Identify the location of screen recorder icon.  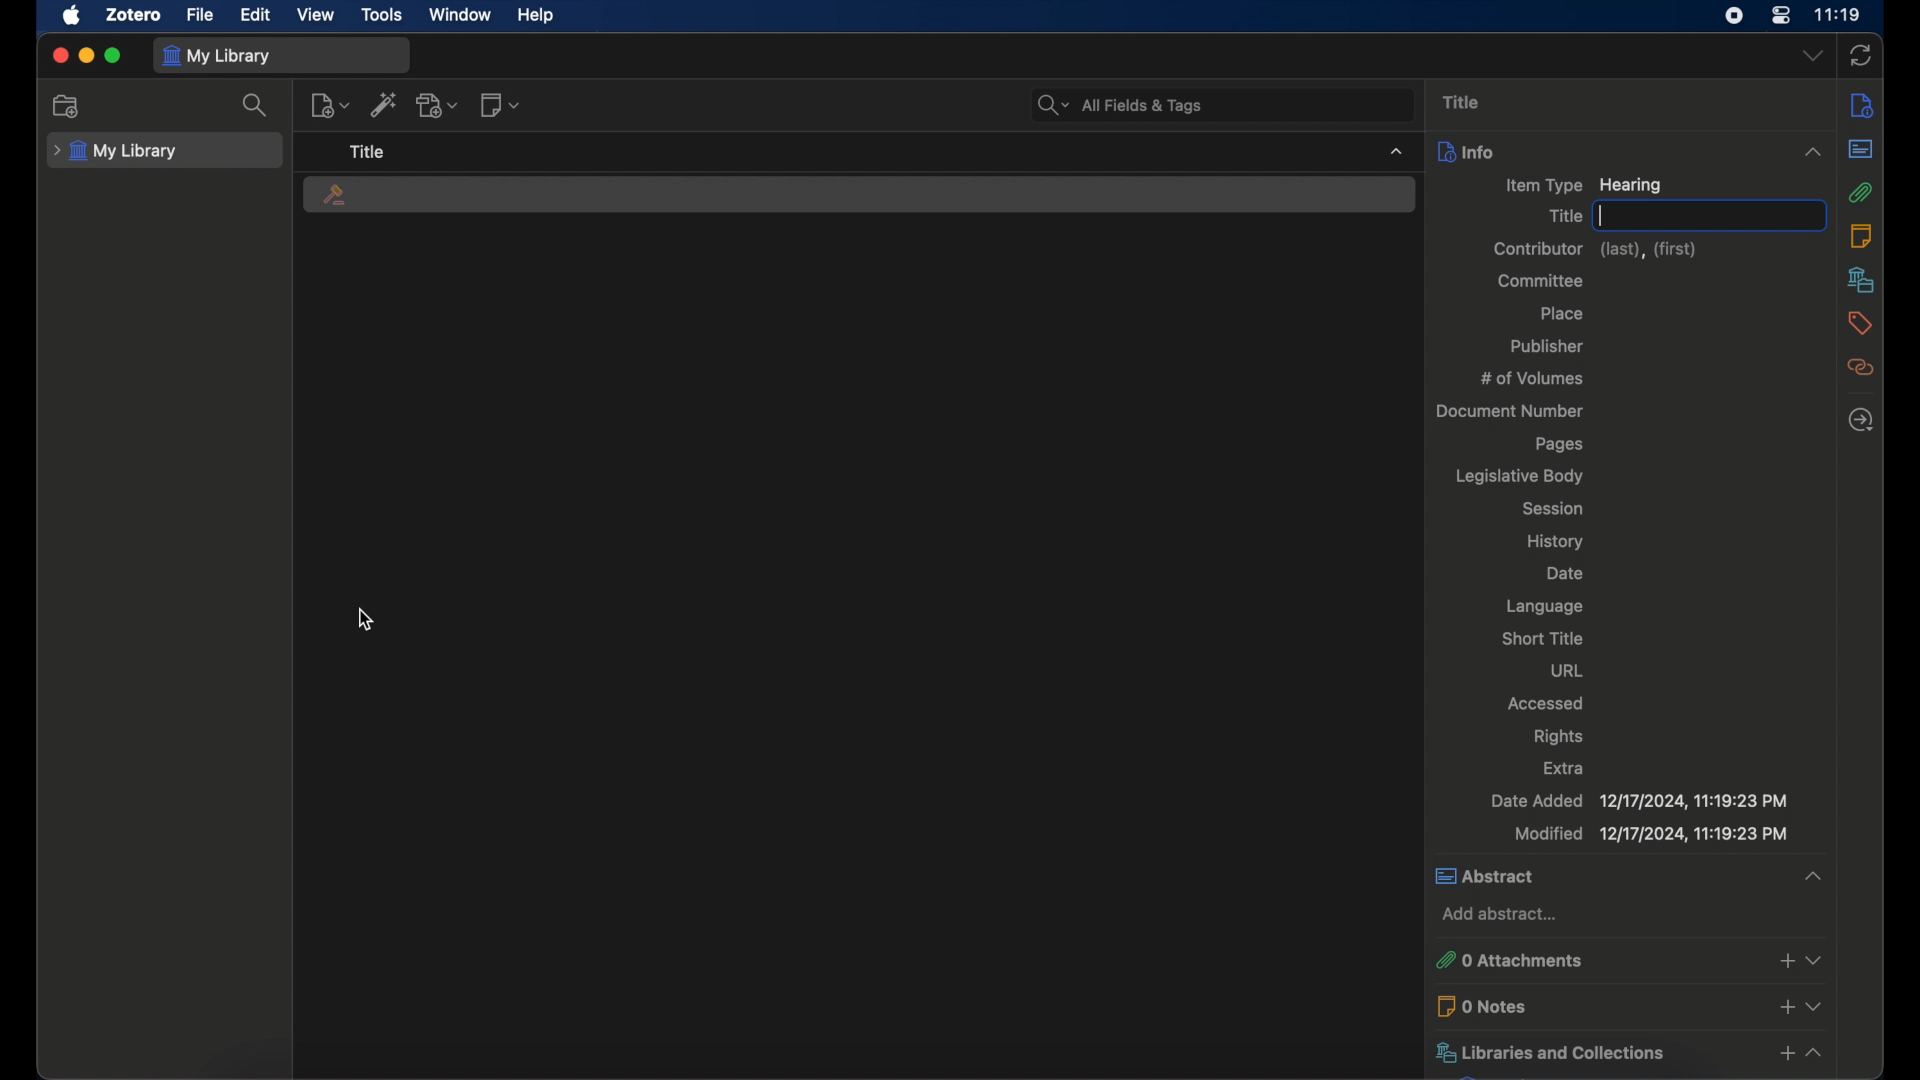
(1733, 15).